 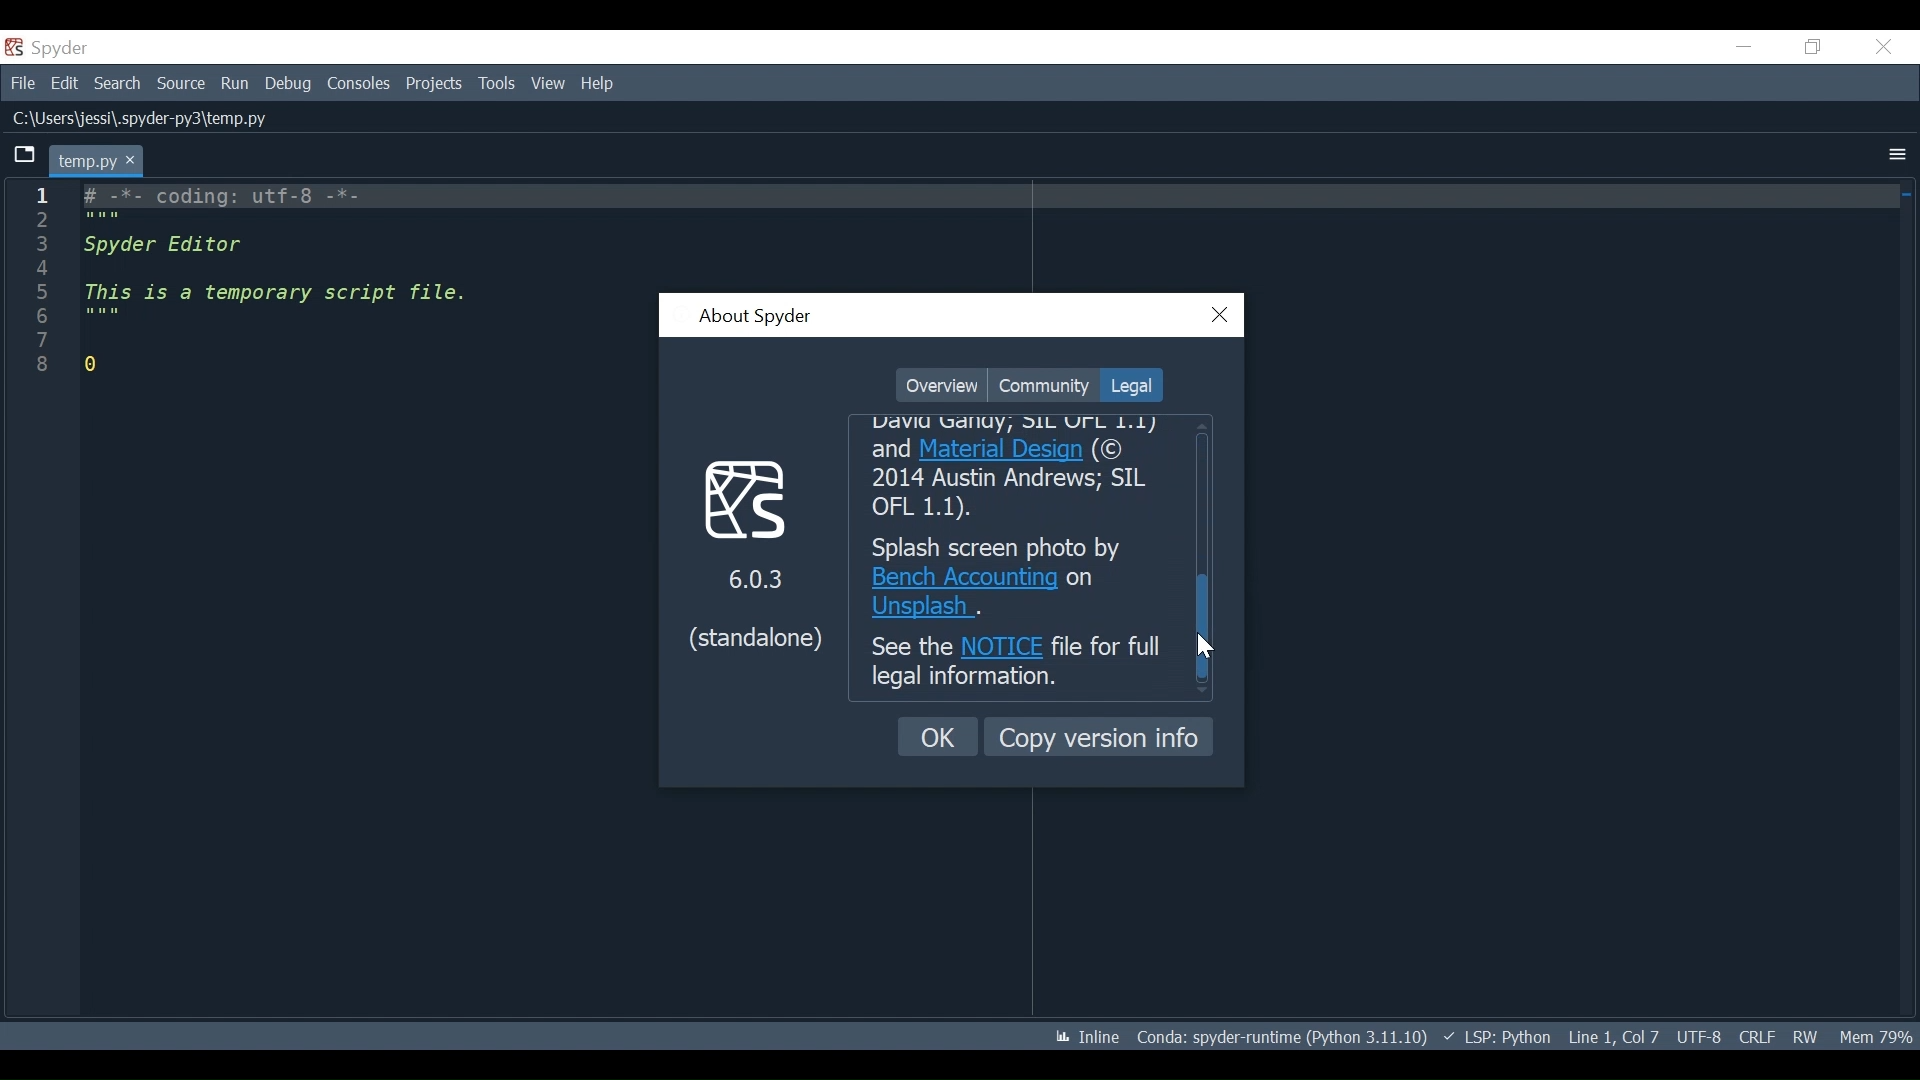 What do you see at coordinates (117, 83) in the screenshot?
I see `Search` at bounding box center [117, 83].